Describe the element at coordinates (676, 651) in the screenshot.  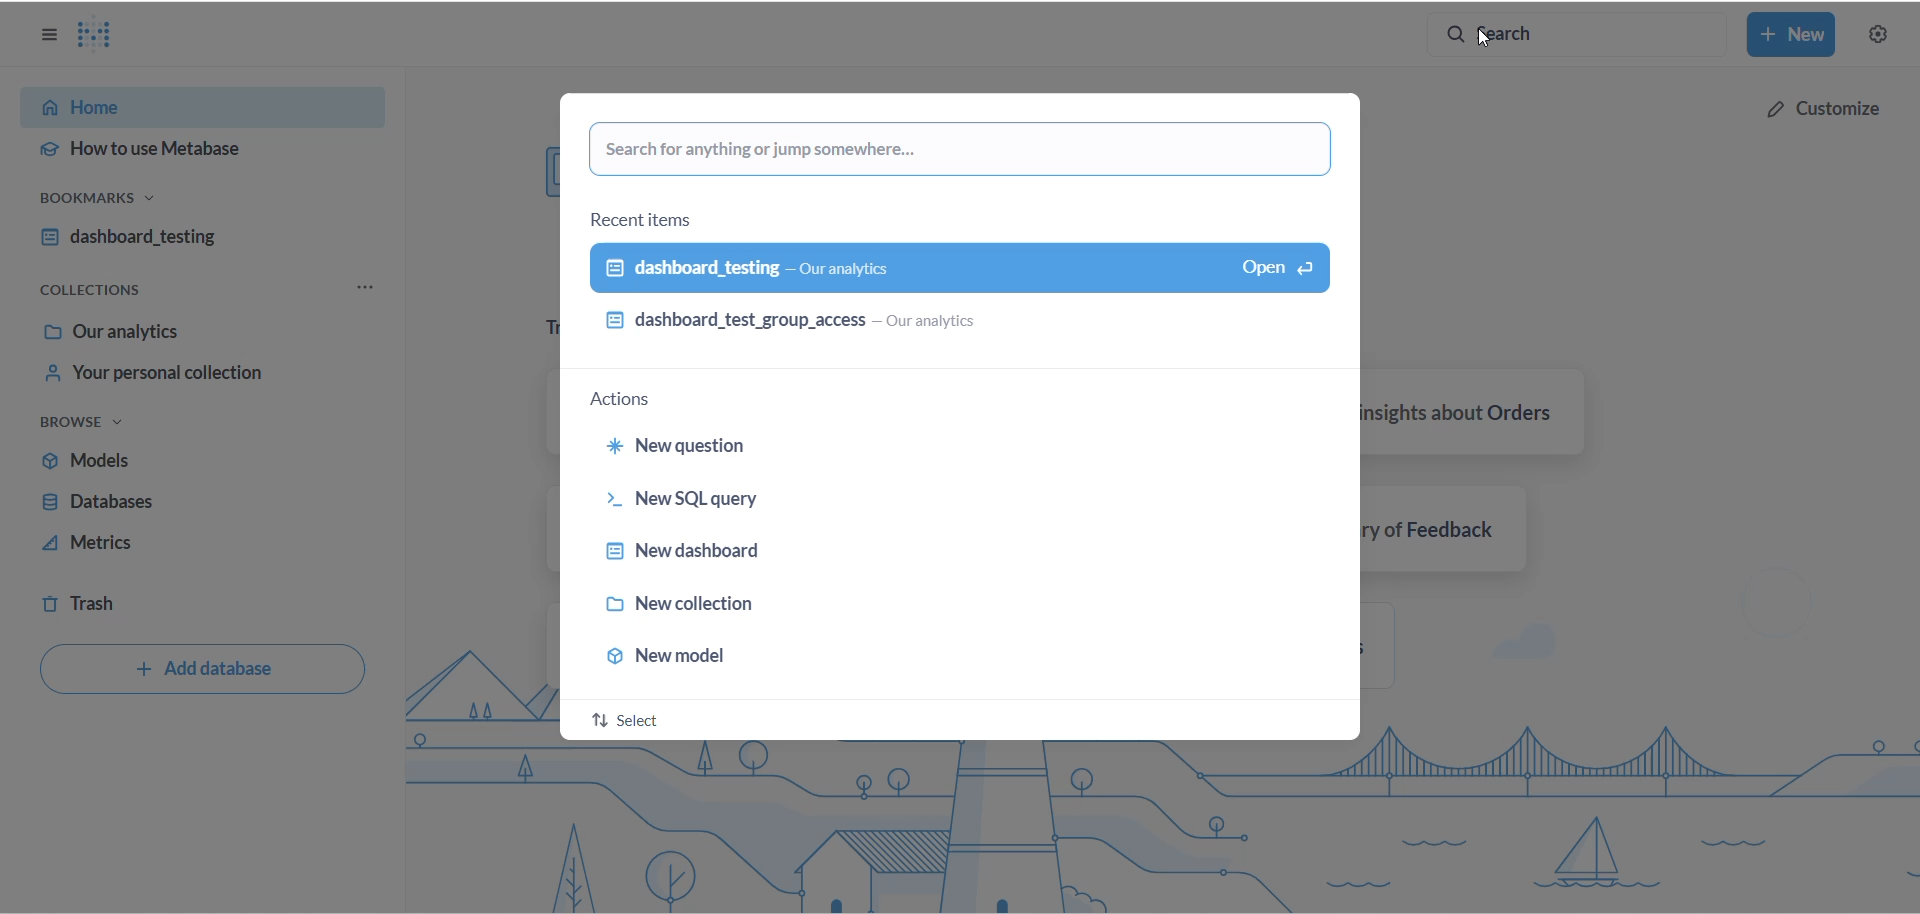
I see `new model` at that location.